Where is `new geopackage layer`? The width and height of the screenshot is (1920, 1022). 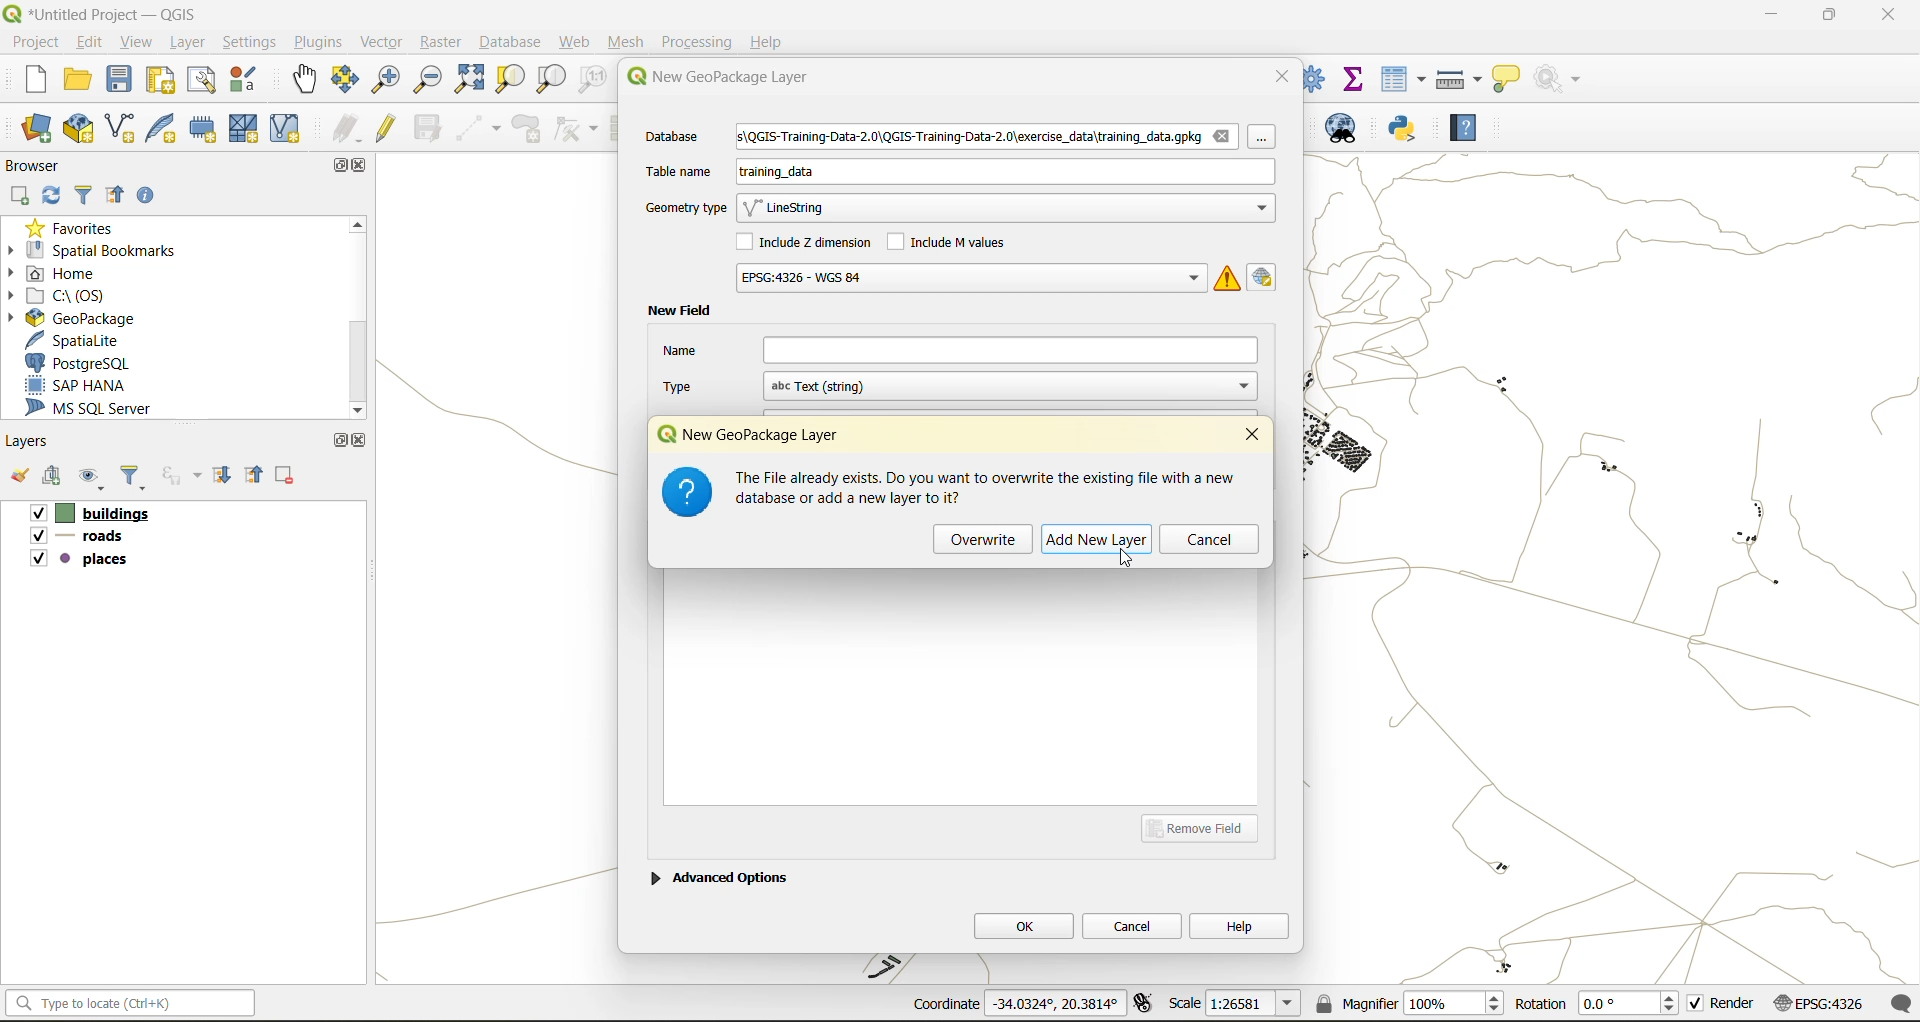 new geopackage layer is located at coordinates (759, 433).